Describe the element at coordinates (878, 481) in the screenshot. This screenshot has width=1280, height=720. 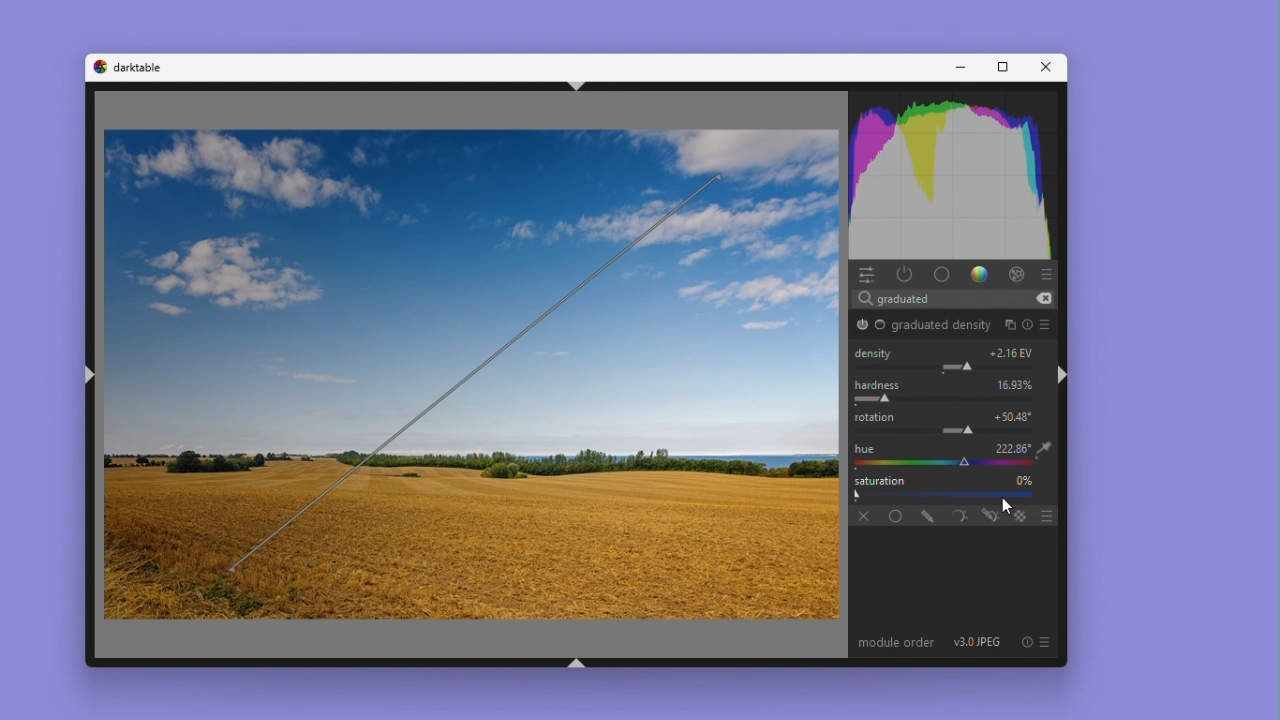
I see `Saturation` at that location.